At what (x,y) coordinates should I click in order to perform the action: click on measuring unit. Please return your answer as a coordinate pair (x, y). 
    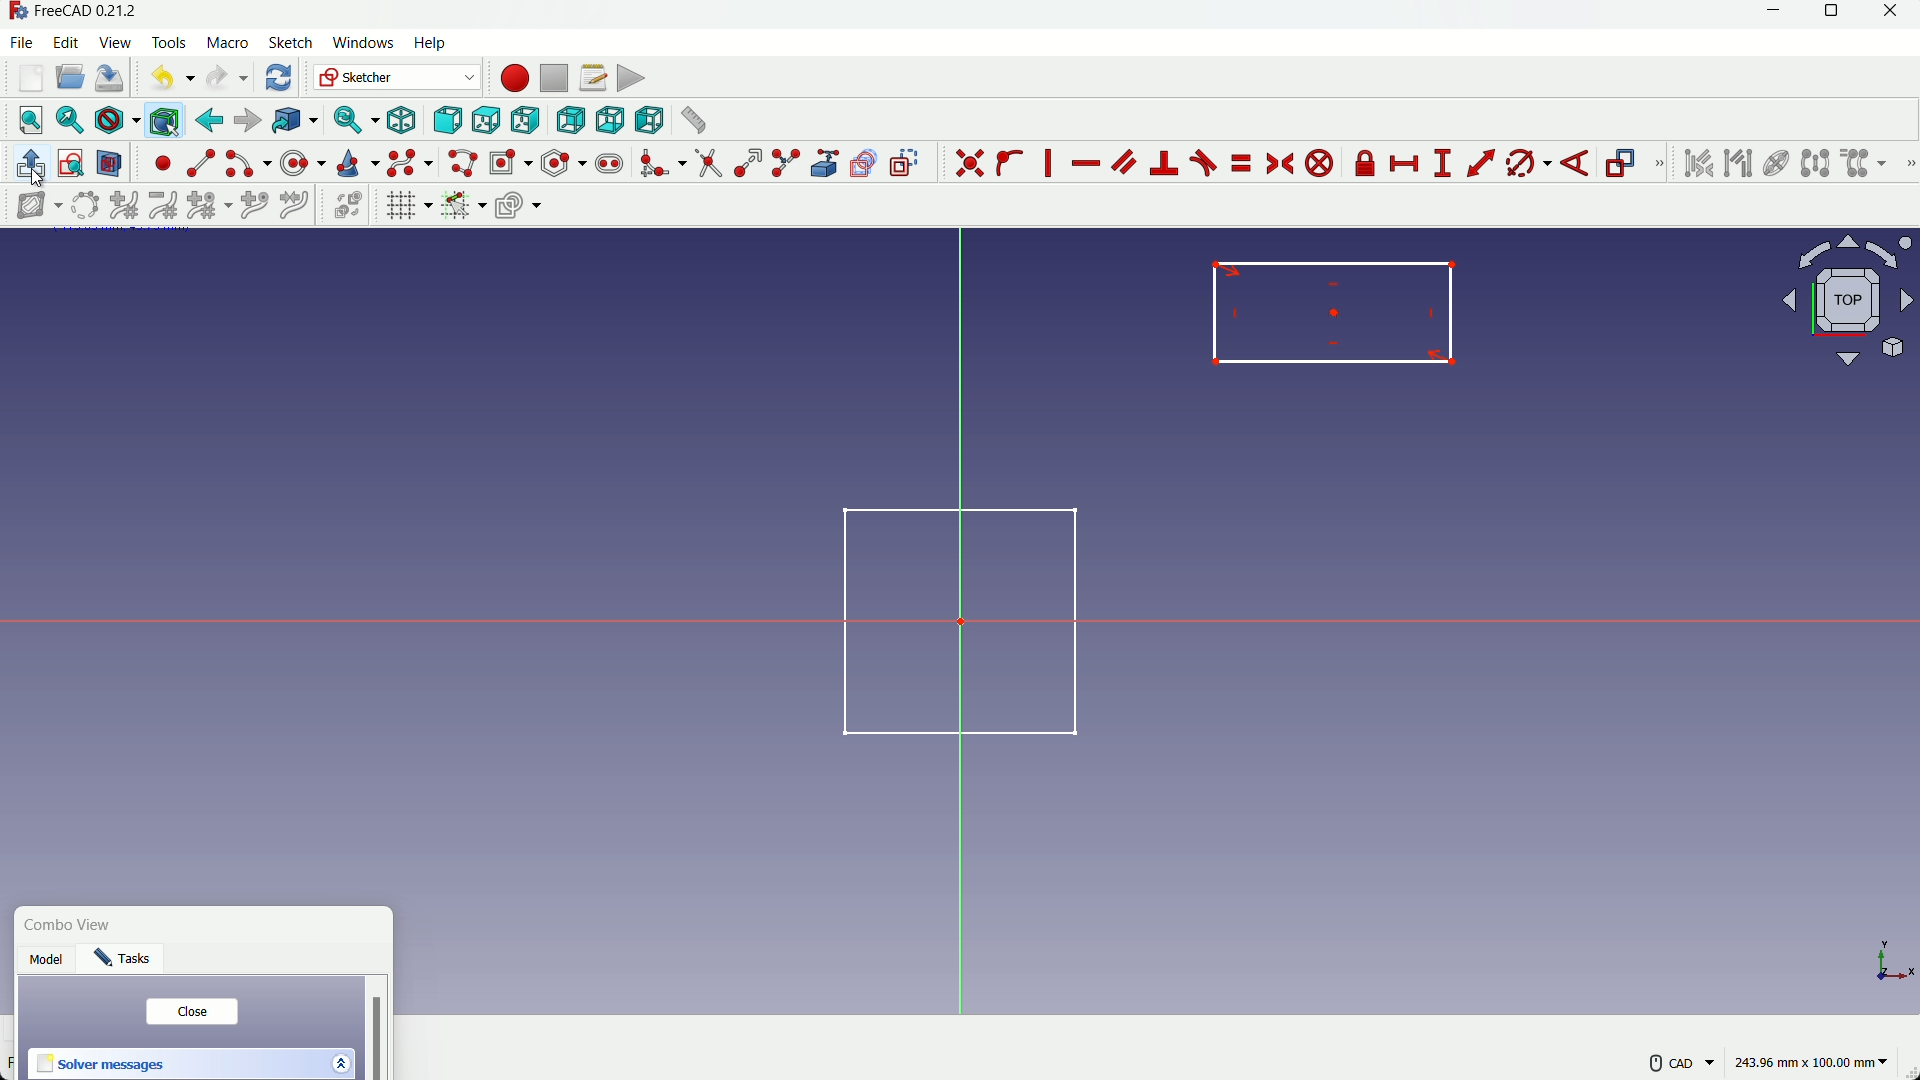
    Looking at the image, I should click on (1814, 1063).